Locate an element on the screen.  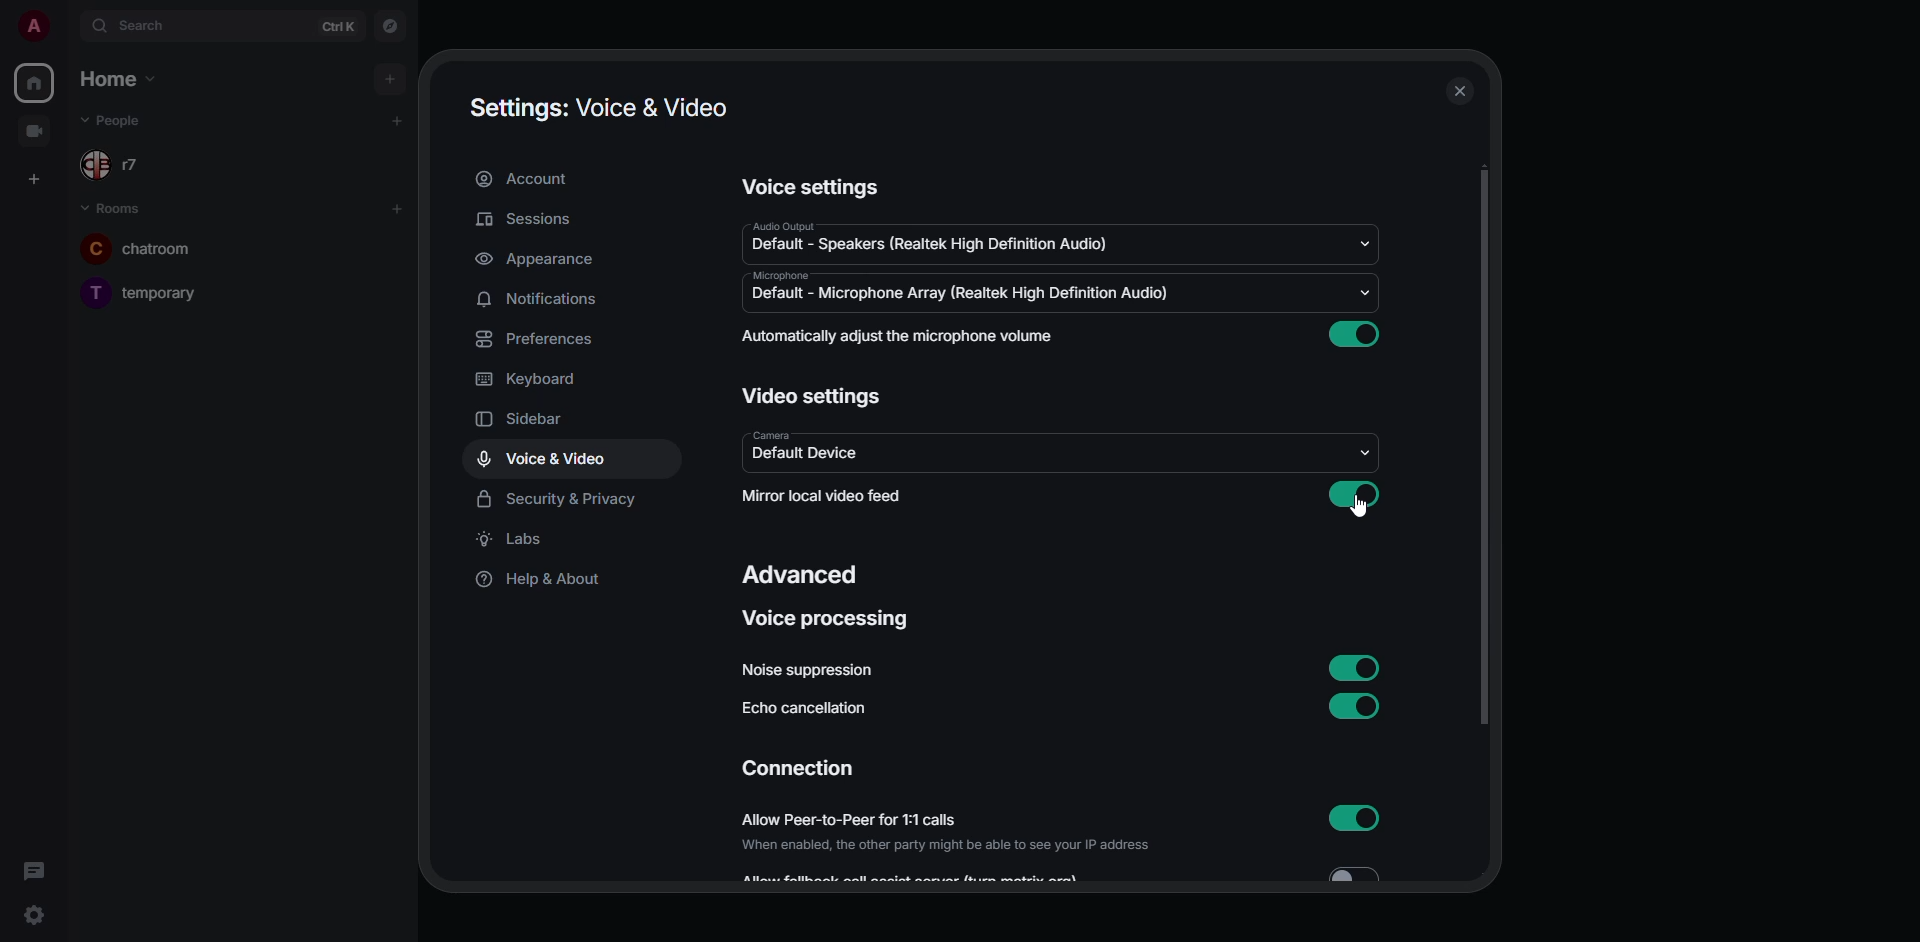
profile is located at coordinates (37, 26).